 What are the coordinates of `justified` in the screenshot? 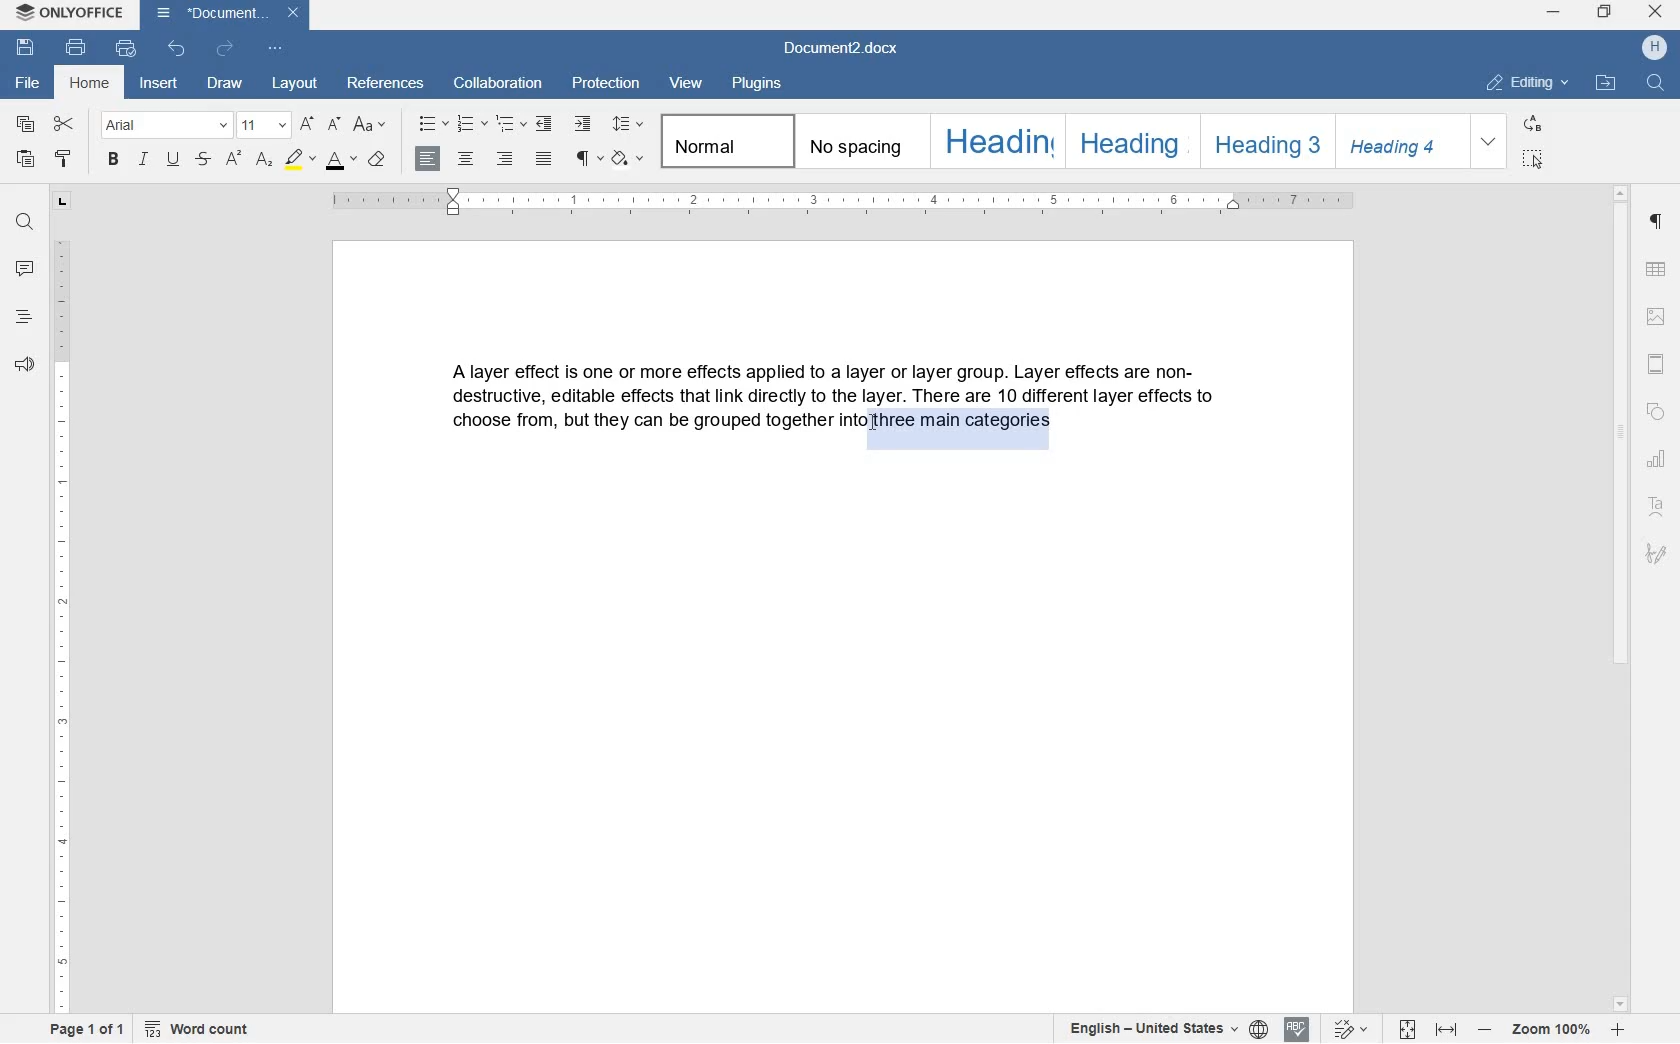 It's located at (544, 159).